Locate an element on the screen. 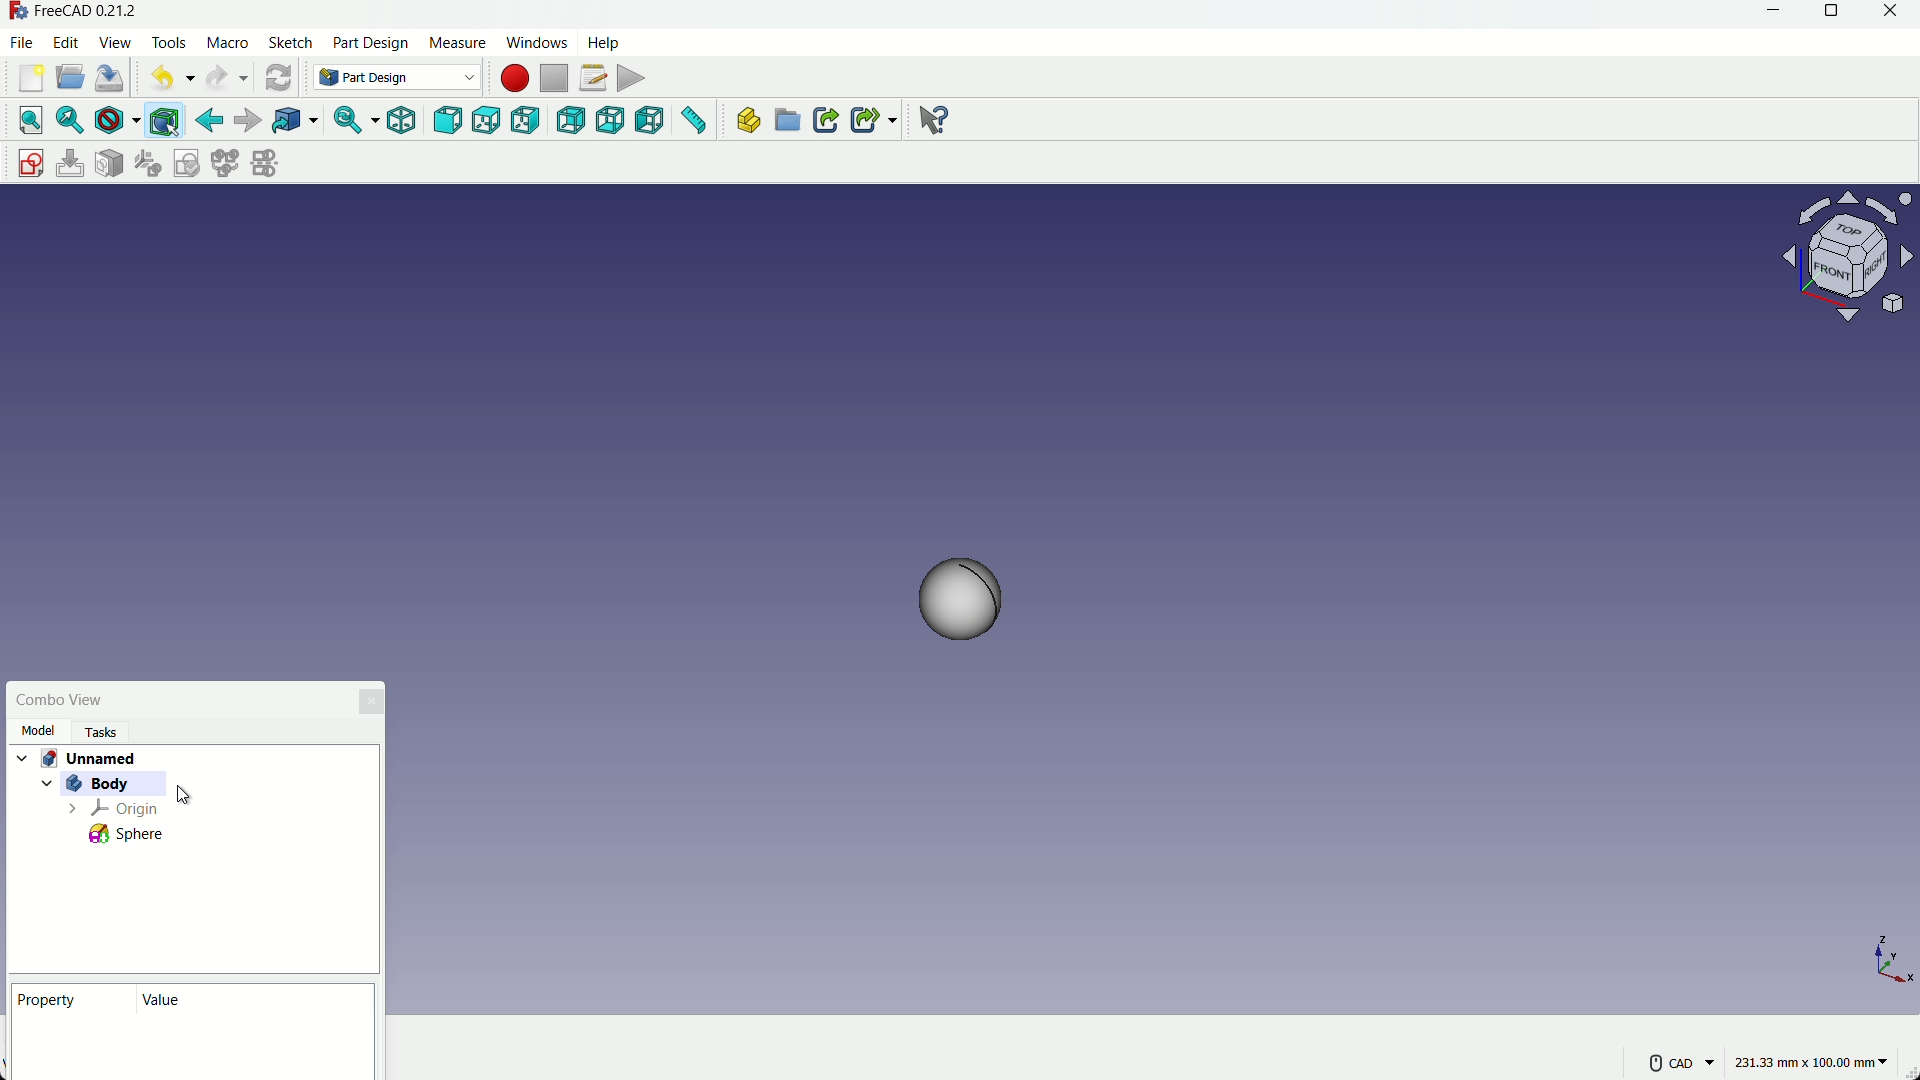 The height and width of the screenshot is (1080, 1920). fit all is located at coordinates (32, 120).